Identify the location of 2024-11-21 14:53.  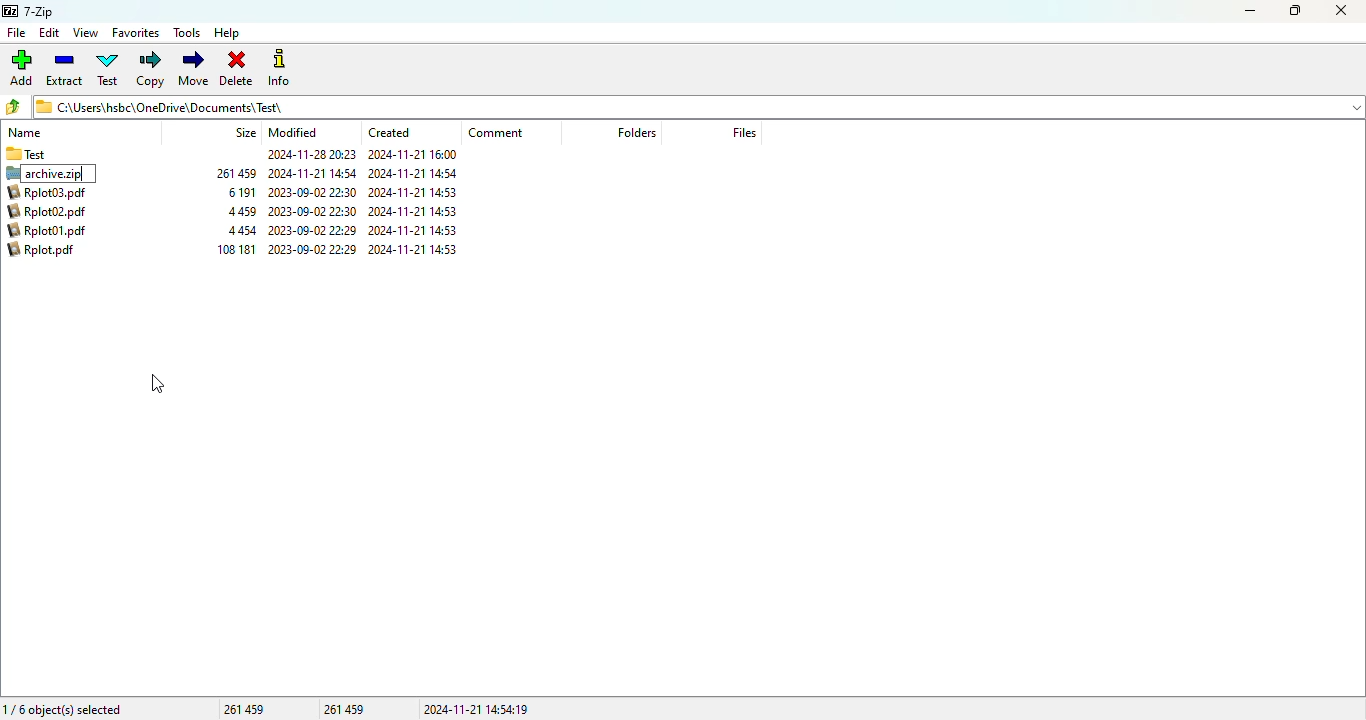
(422, 192).